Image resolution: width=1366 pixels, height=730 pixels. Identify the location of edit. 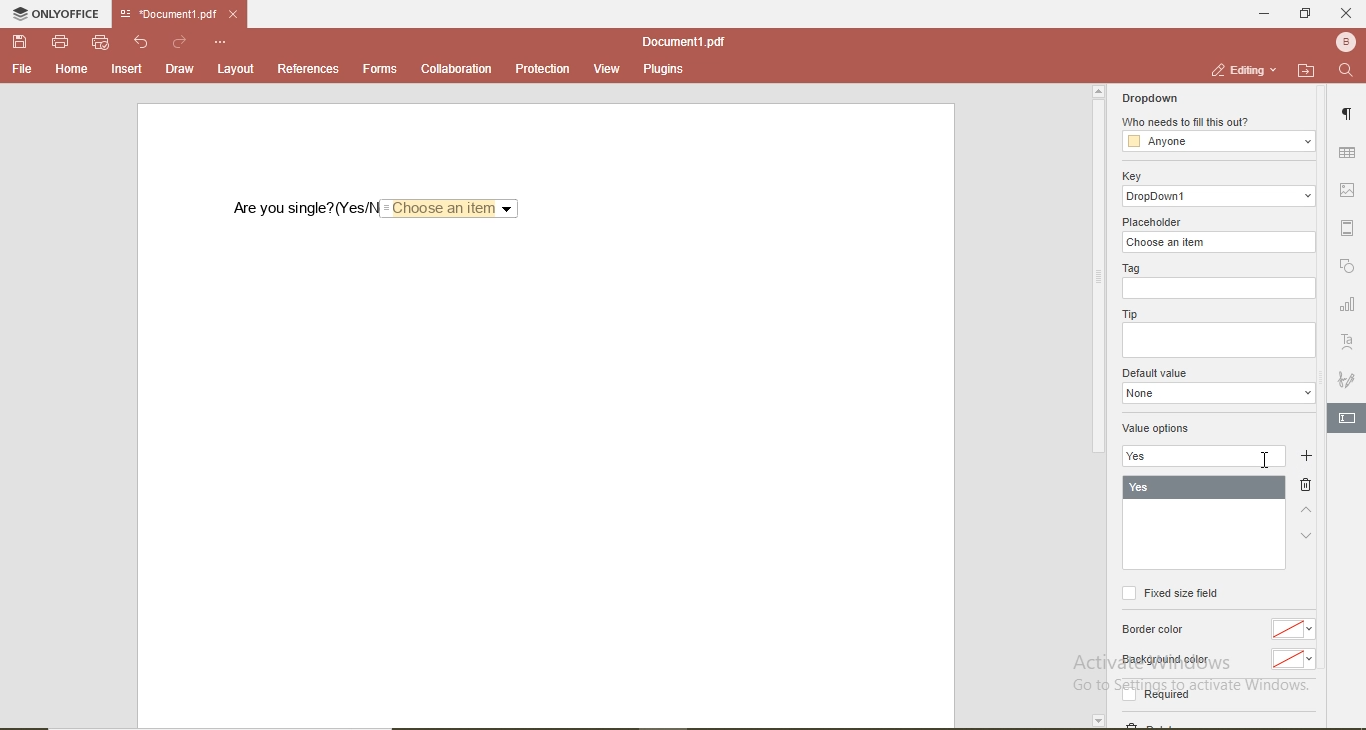
(1346, 417).